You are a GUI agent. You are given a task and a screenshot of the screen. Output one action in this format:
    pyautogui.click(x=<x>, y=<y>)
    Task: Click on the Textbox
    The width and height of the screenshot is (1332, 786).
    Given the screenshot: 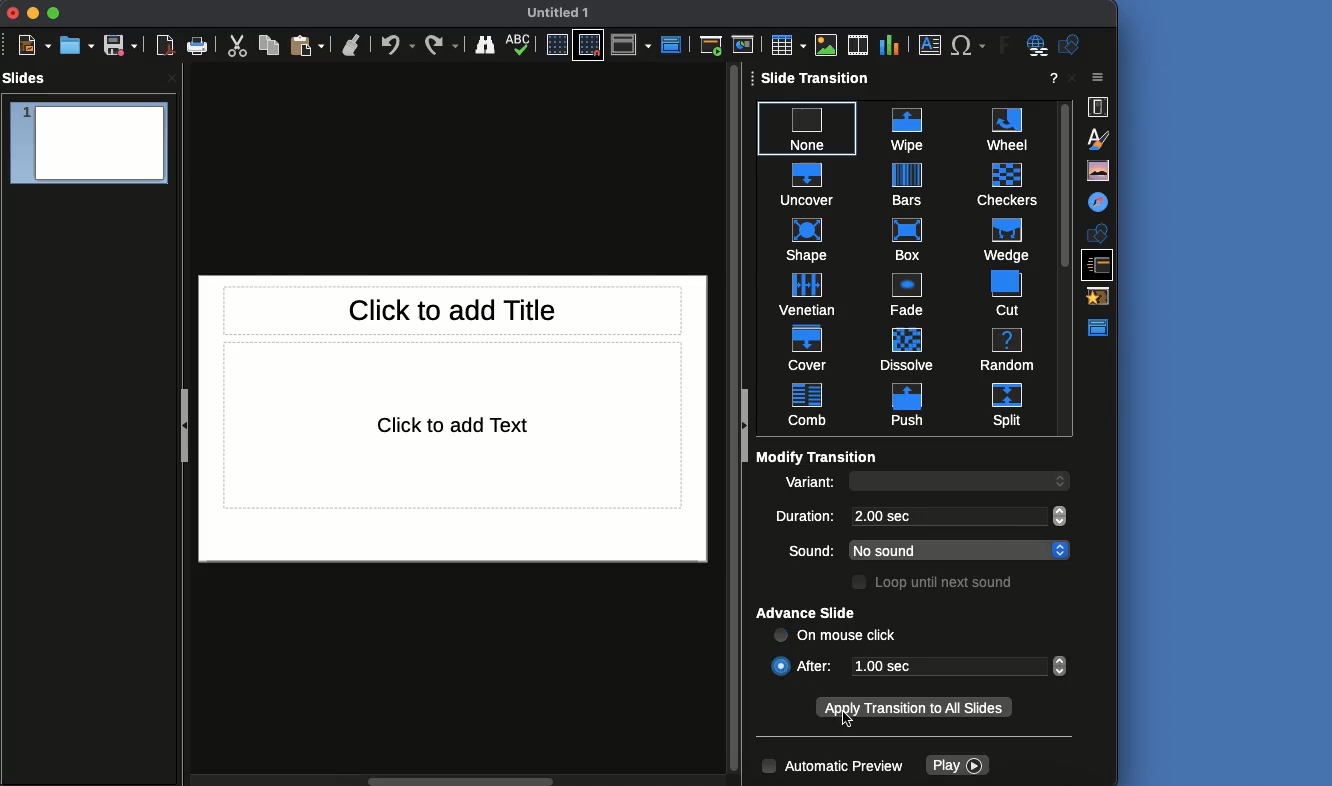 What is the action you would take?
    pyautogui.click(x=931, y=46)
    